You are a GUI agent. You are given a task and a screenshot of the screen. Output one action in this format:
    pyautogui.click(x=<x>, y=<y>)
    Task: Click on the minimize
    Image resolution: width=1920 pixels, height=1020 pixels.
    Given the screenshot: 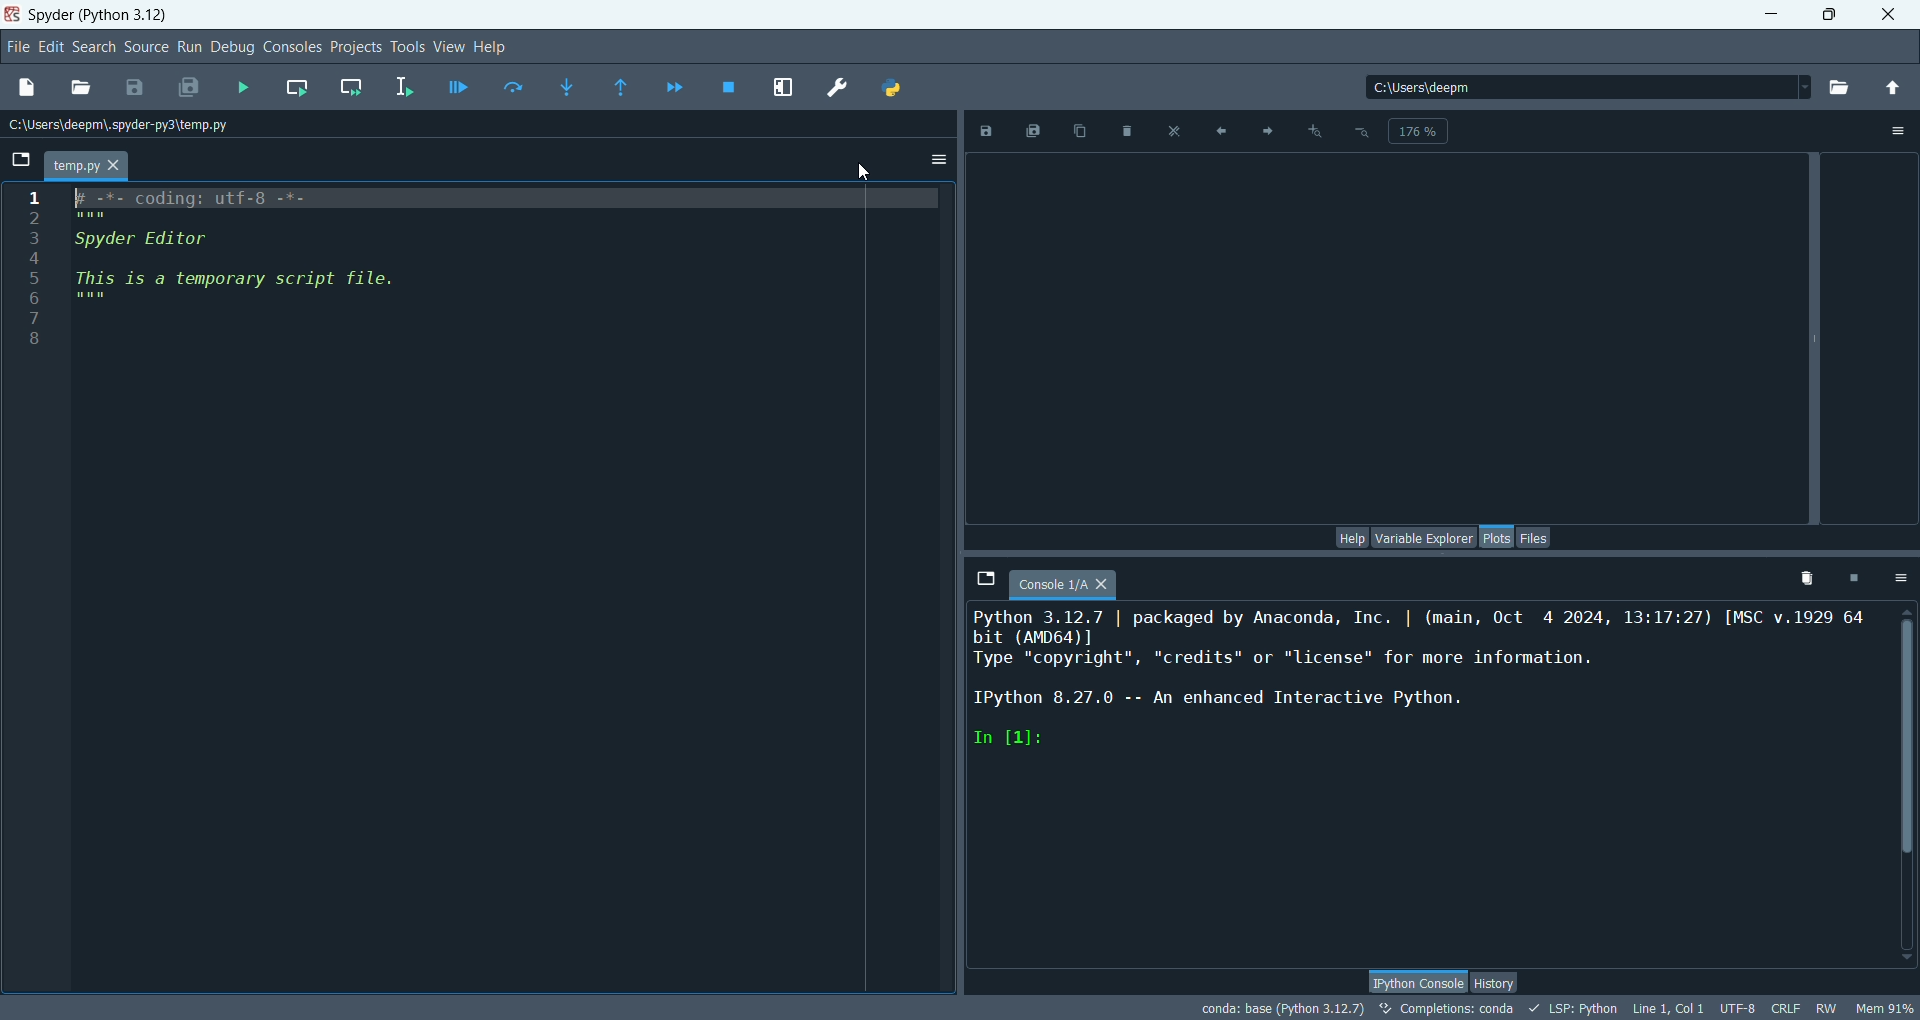 What is the action you would take?
    pyautogui.click(x=1769, y=16)
    